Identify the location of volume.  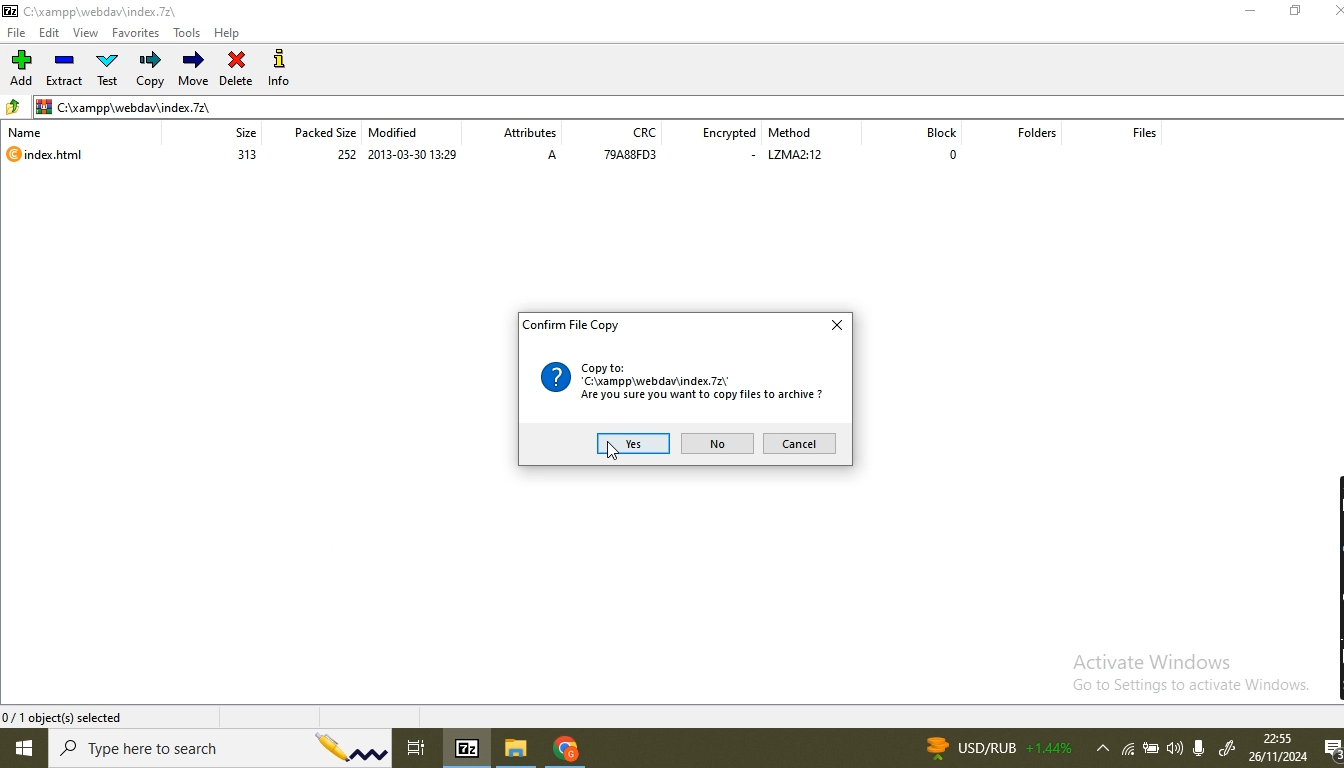
(1176, 748).